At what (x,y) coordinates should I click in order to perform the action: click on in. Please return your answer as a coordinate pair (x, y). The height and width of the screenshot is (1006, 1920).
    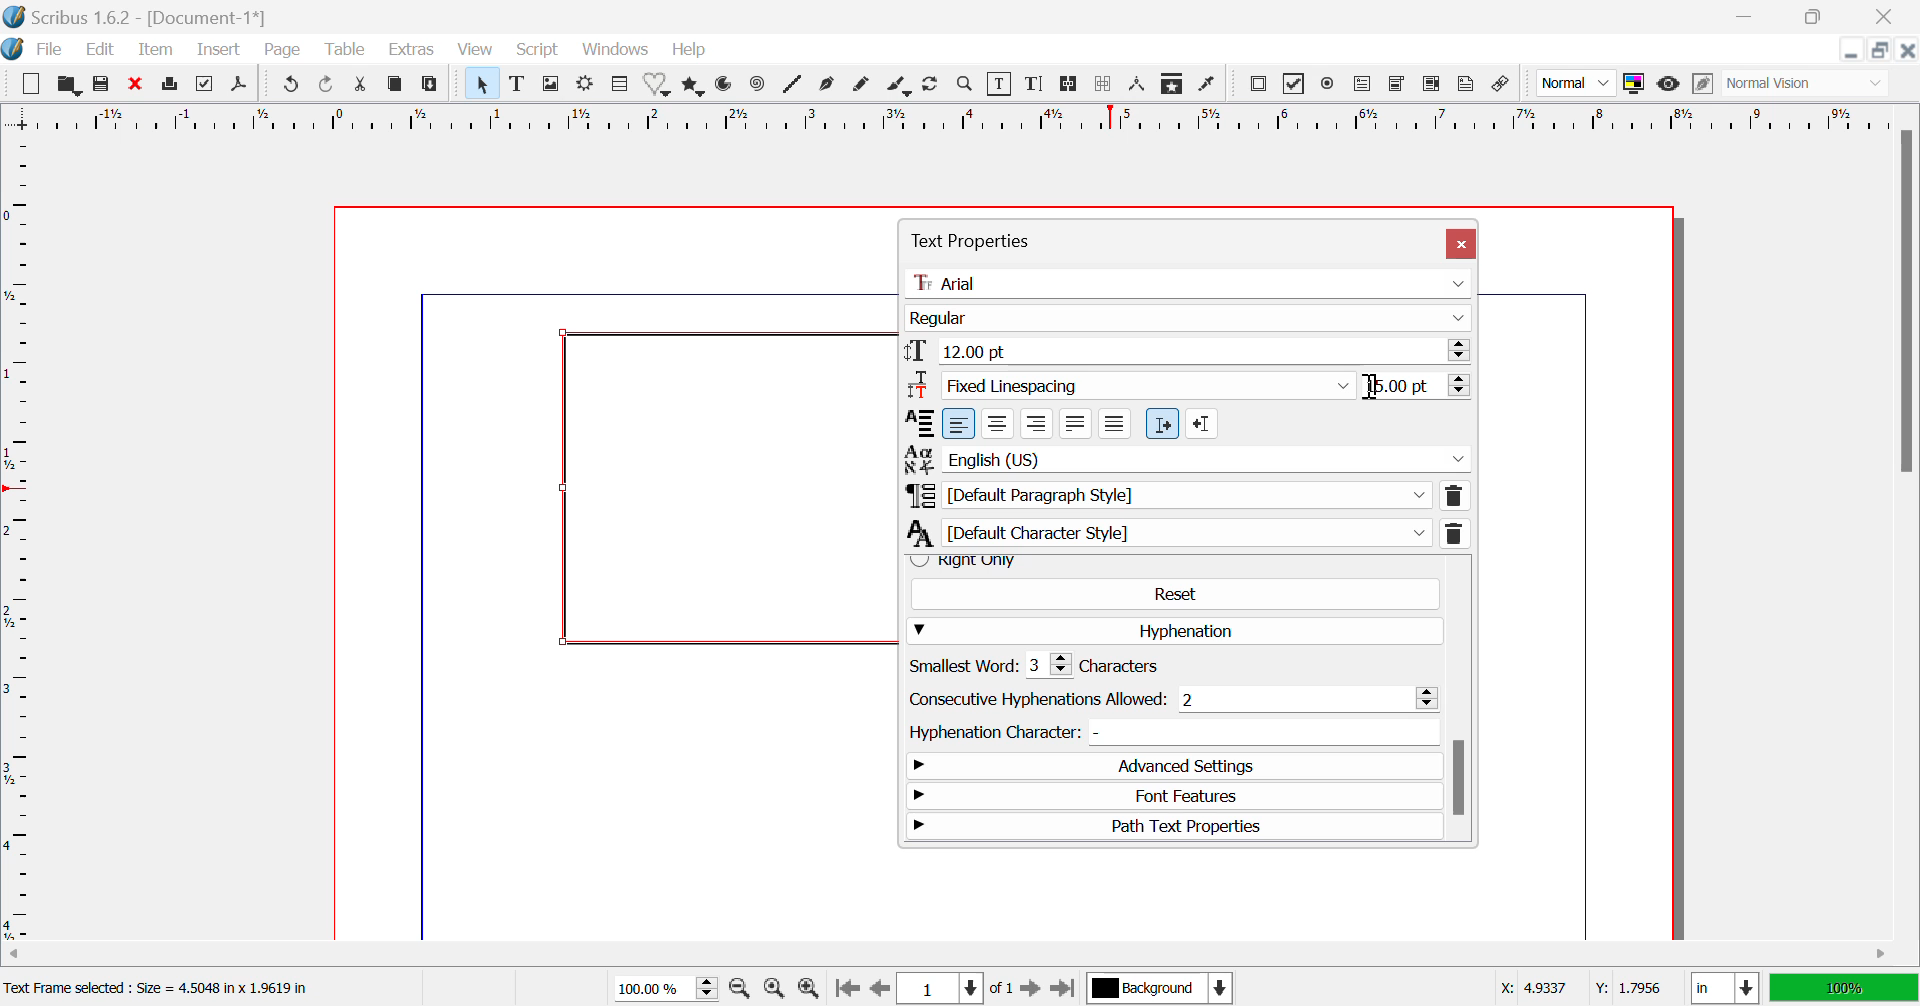
    Looking at the image, I should click on (1720, 988).